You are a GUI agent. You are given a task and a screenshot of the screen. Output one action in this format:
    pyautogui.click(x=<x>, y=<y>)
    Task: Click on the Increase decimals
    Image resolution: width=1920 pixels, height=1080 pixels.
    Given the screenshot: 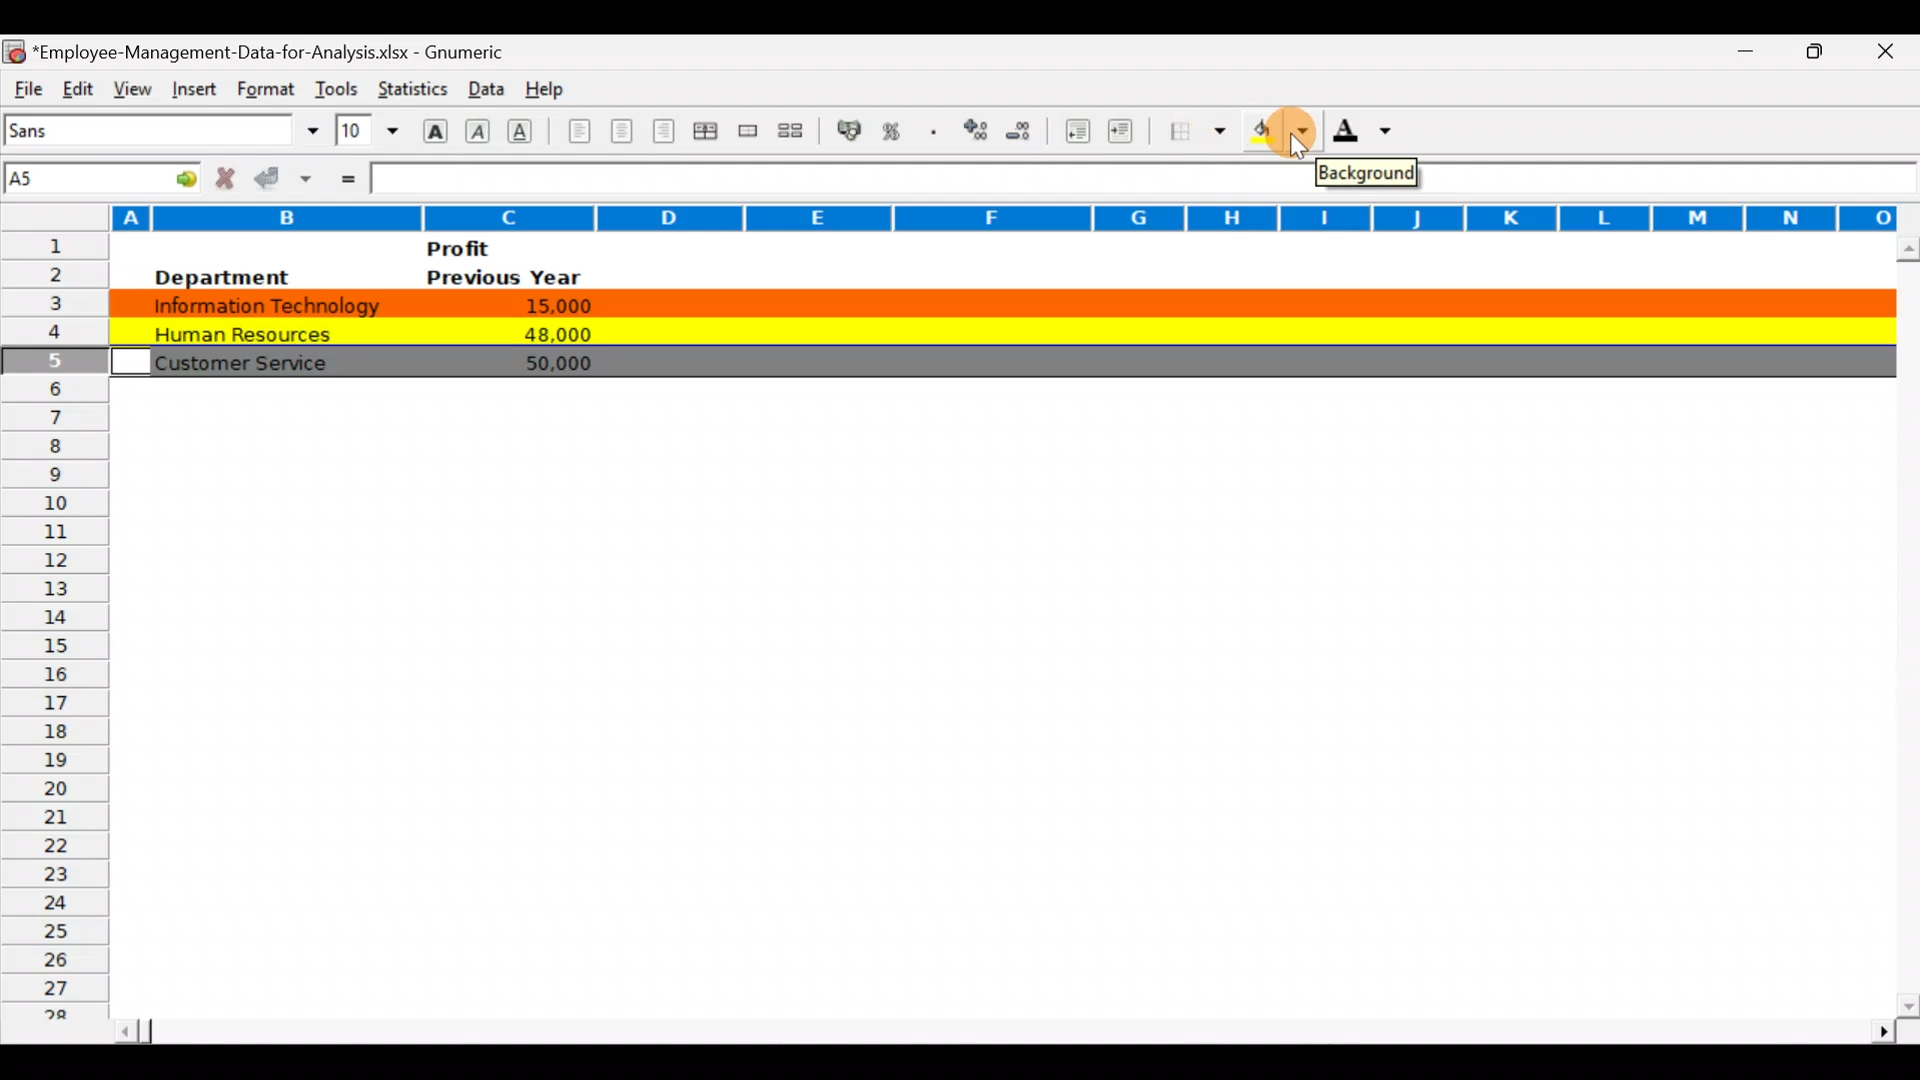 What is the action you would take?
    pyautogui.click(x=978, y=129)
    